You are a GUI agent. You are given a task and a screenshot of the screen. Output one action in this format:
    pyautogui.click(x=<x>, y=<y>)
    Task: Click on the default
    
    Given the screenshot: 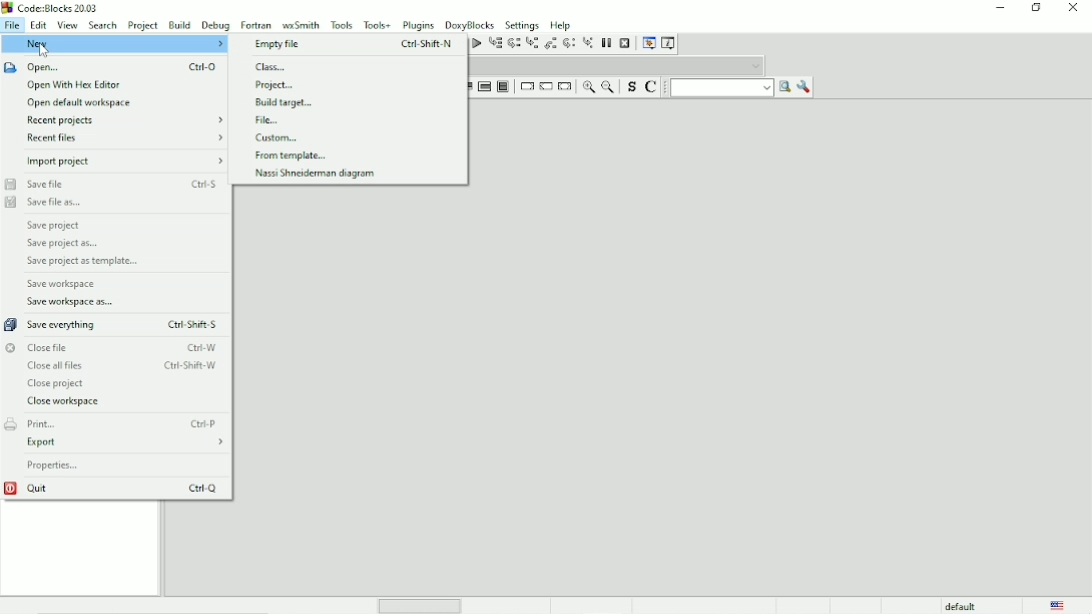 What is the action you would take?
    pyautogui.click(x=961, y=605)
    